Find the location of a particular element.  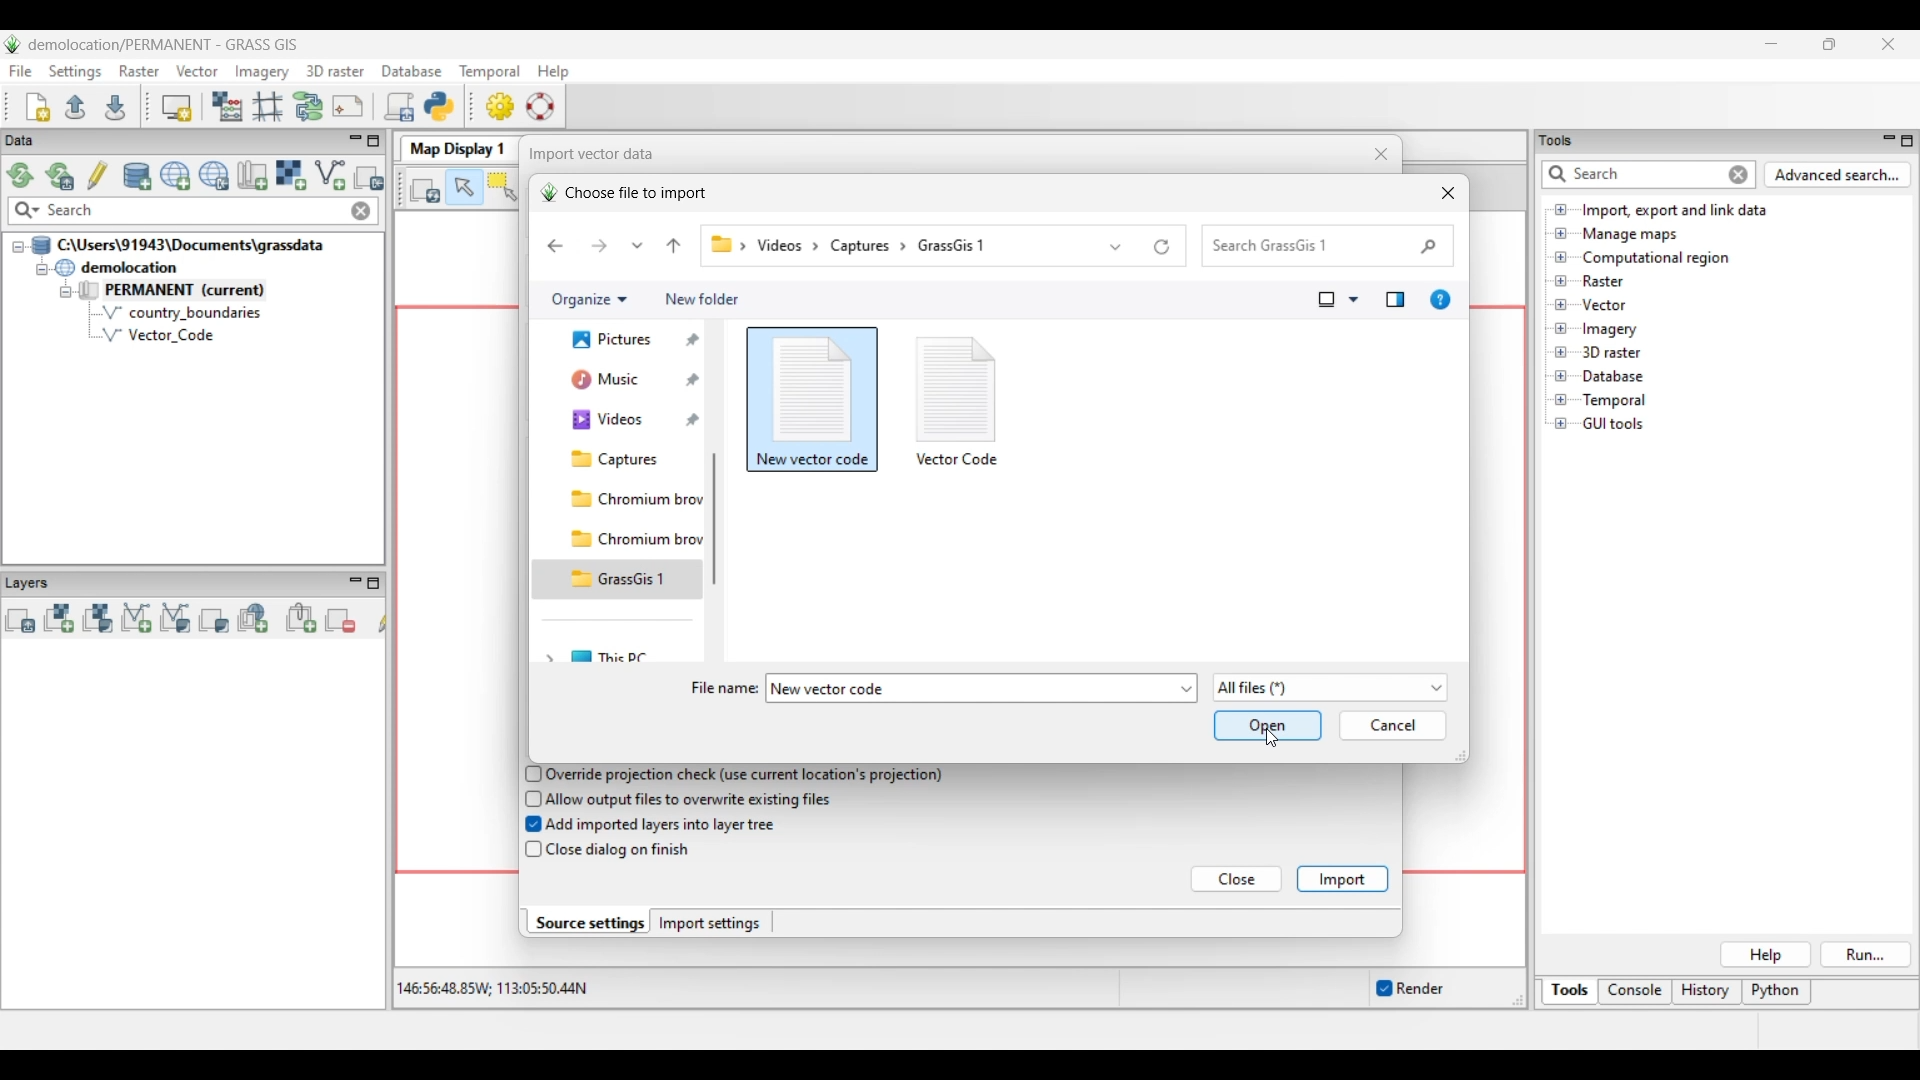

music is located at coordinates (618, 424).